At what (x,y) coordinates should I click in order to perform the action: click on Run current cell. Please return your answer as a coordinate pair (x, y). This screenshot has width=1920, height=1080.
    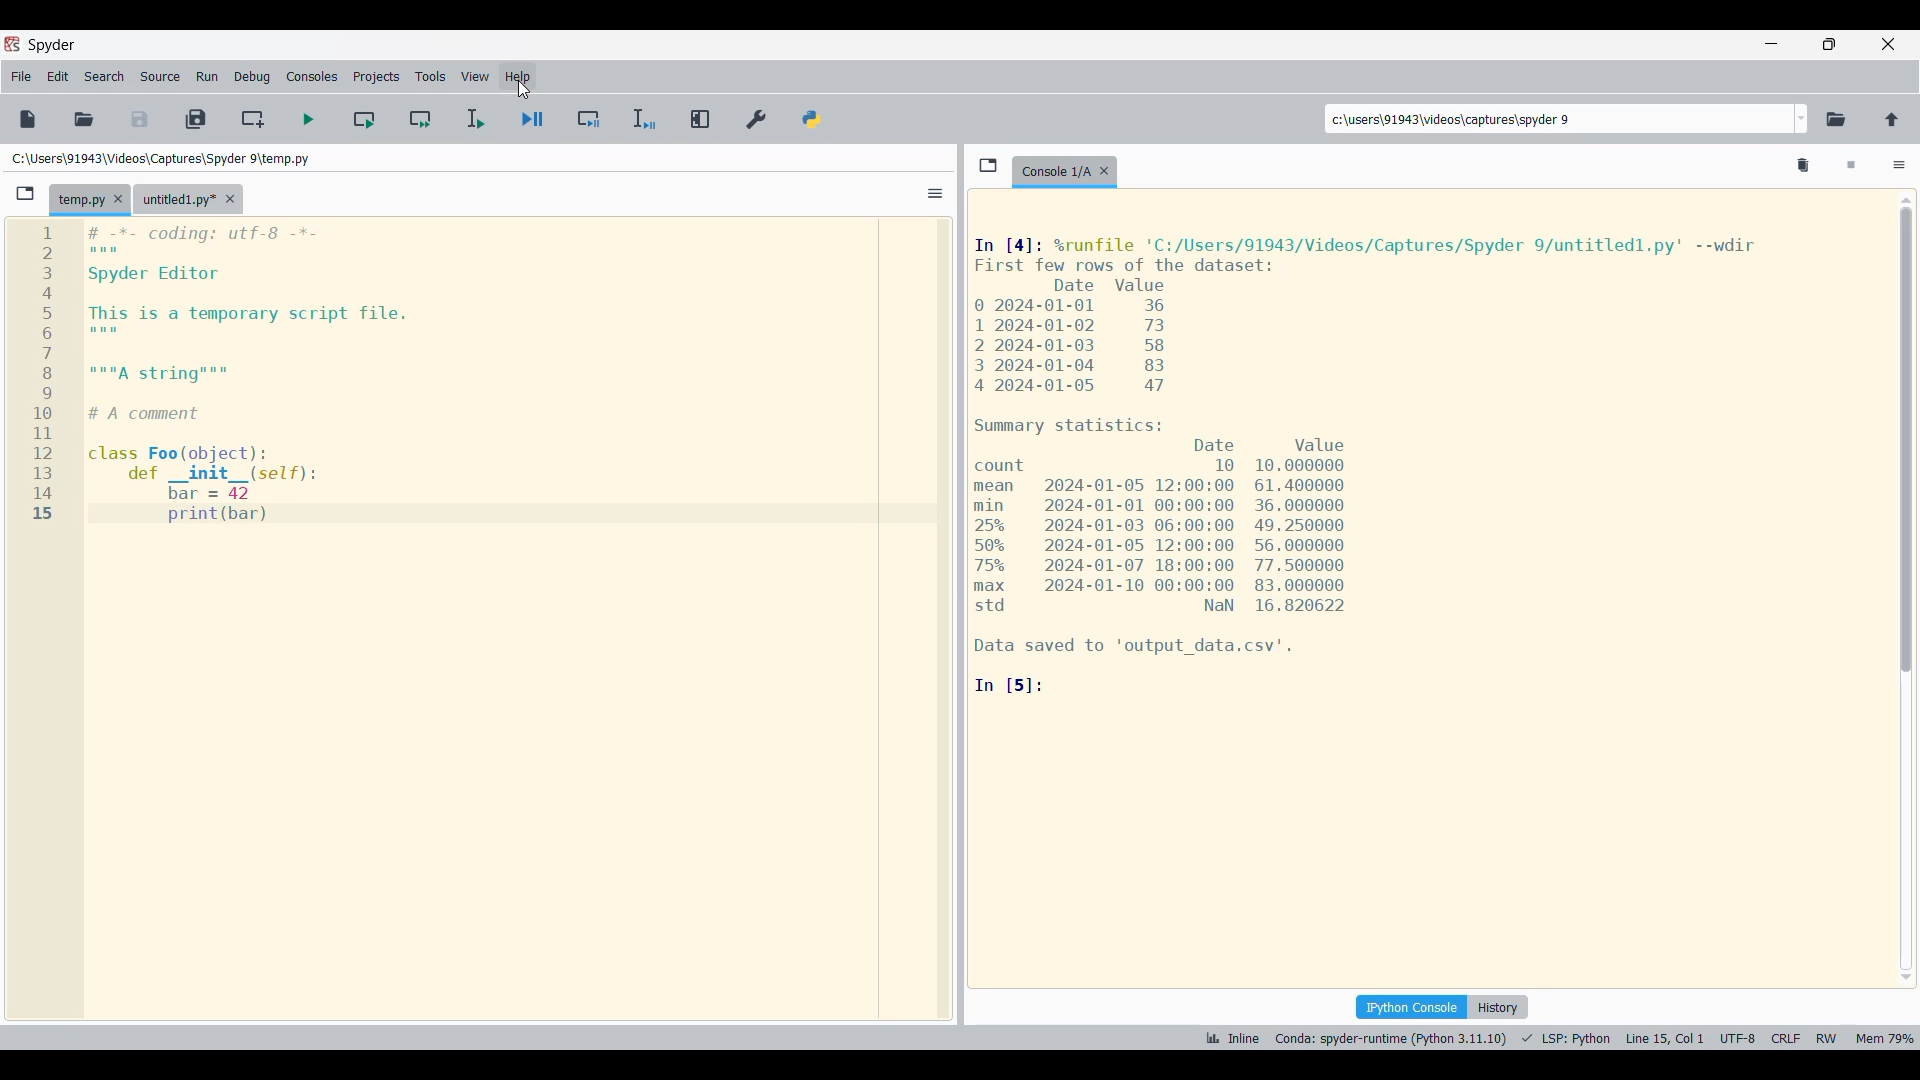
    Looking at the image, I should click on (364, 119).